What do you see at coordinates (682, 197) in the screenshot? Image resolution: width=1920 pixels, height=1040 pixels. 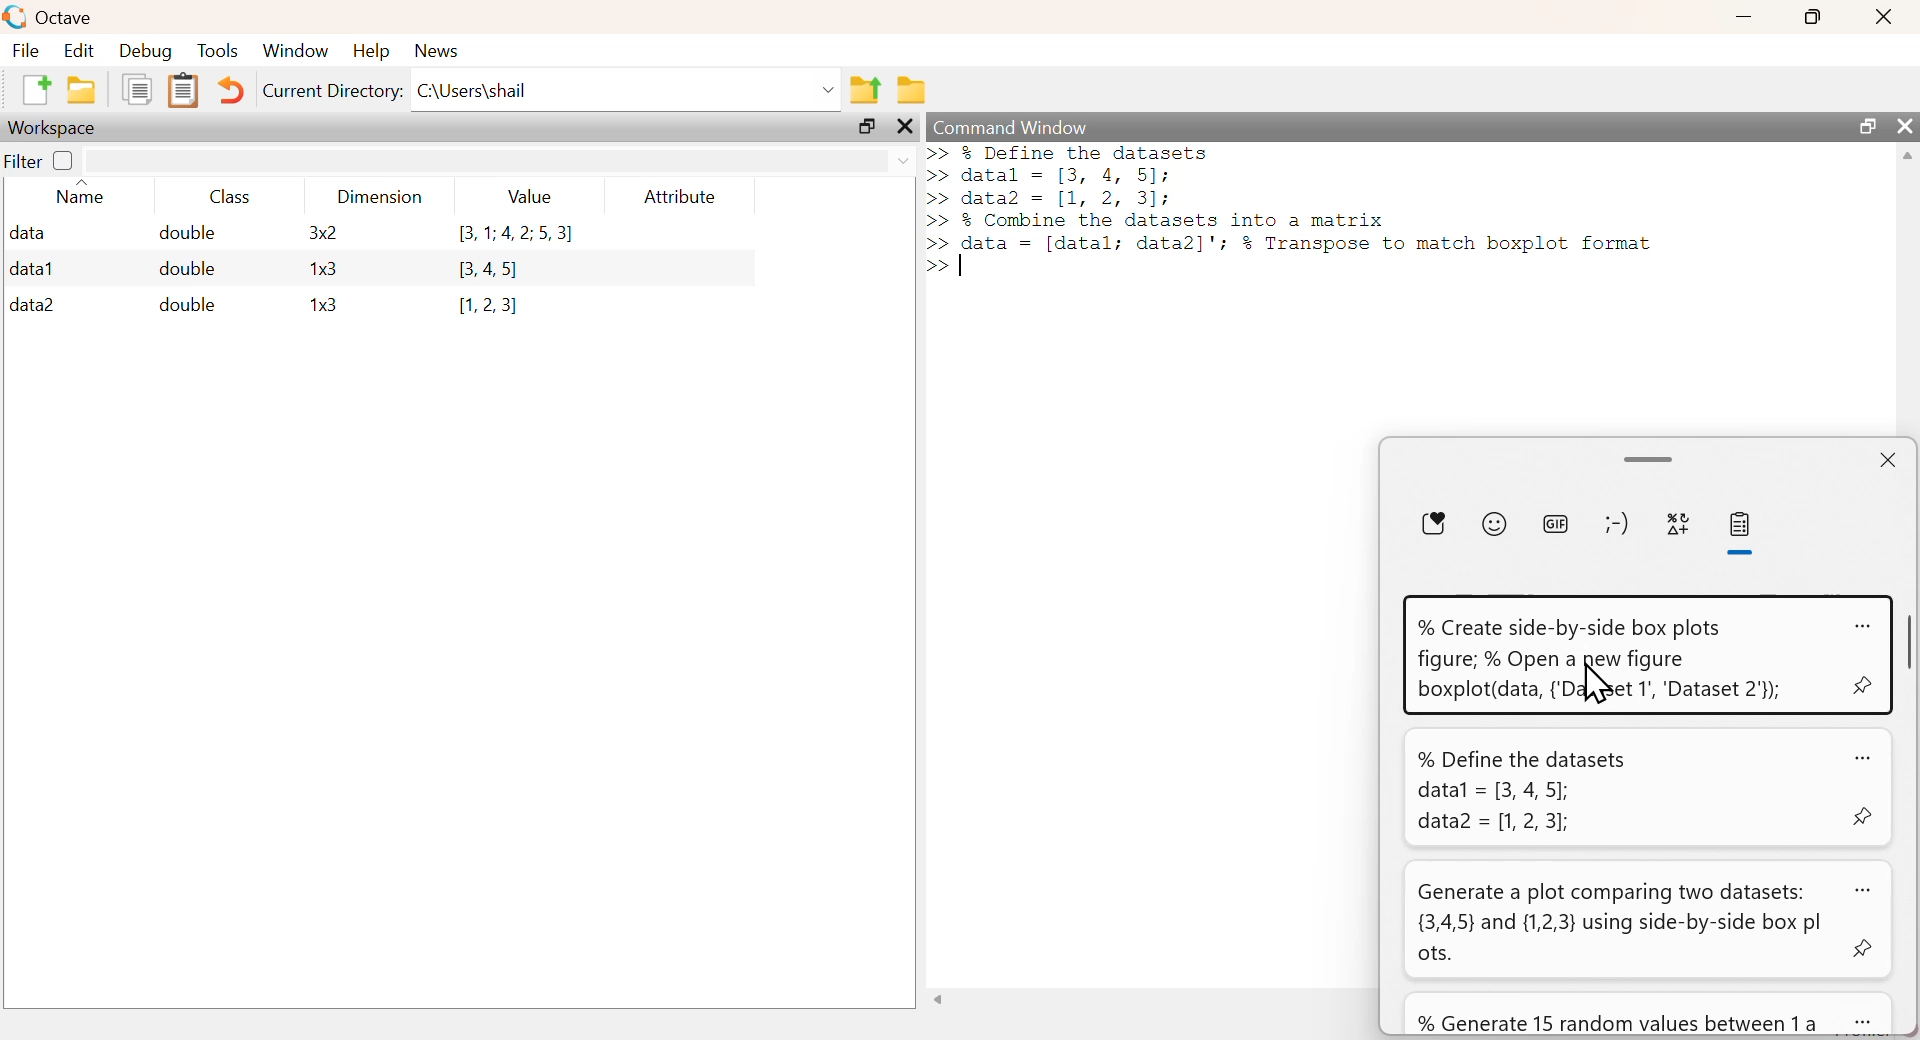 I see `Attribute` at bounding box center [682, 197].